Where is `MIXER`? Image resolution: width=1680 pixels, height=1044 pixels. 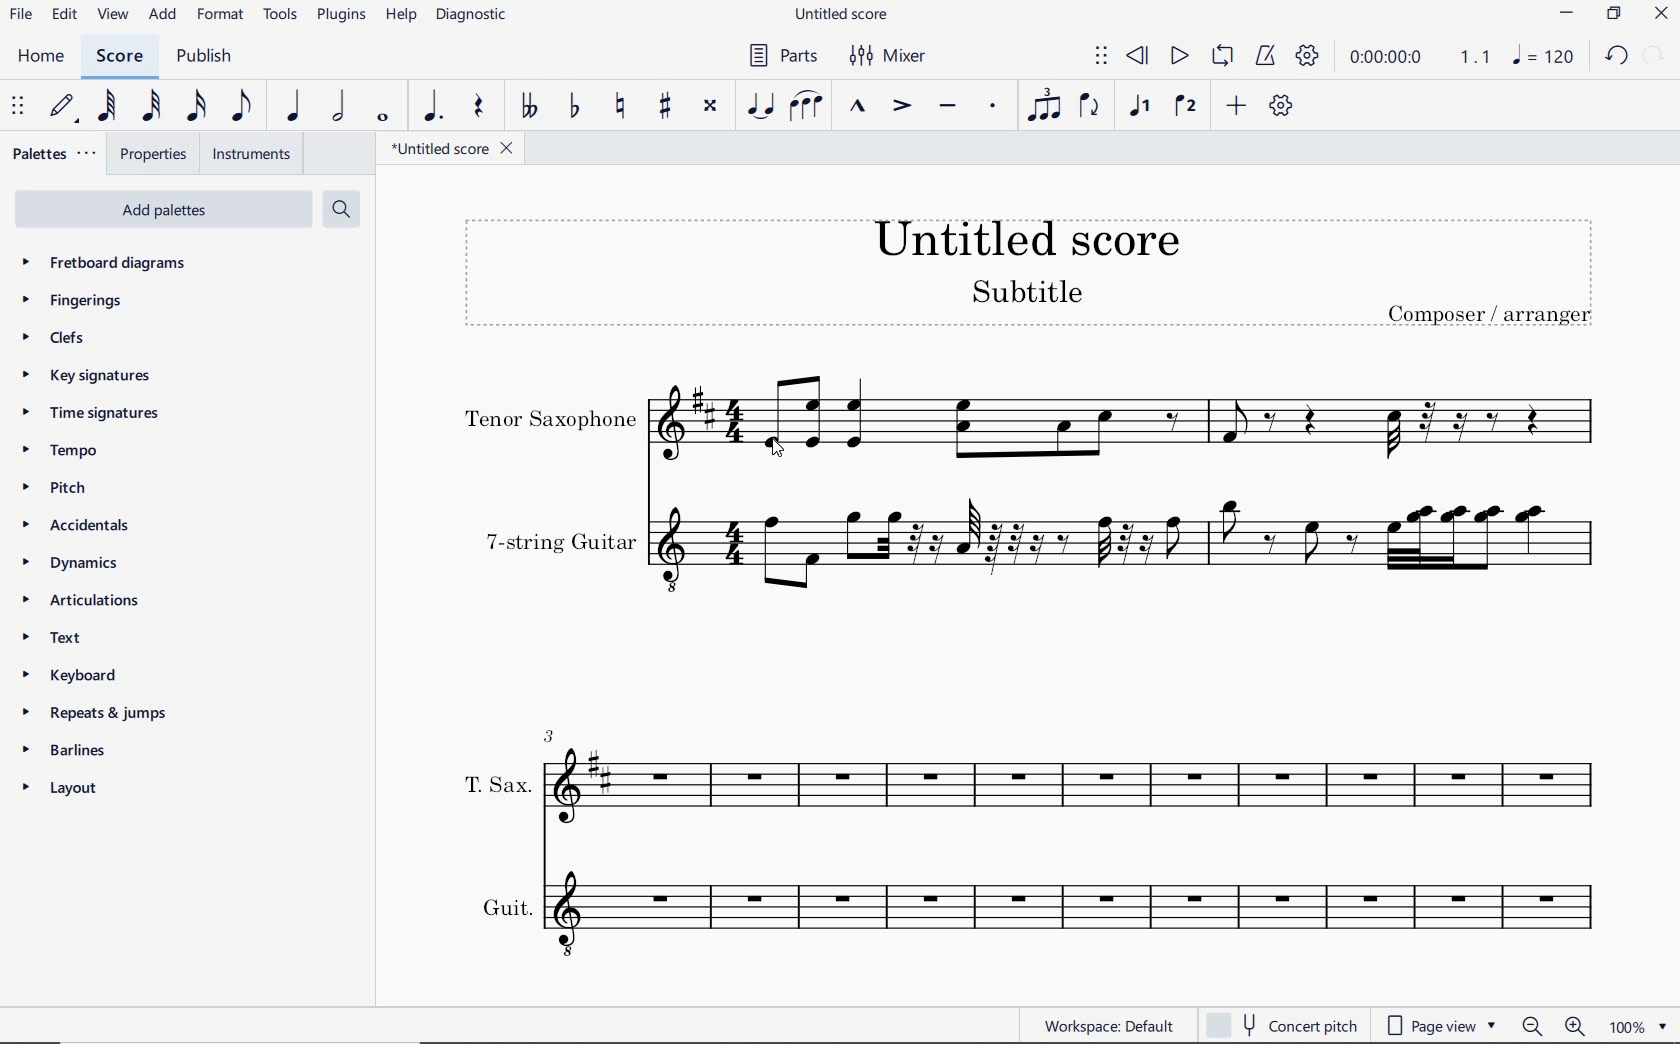 MIXER is located at coordinates (898, 57).